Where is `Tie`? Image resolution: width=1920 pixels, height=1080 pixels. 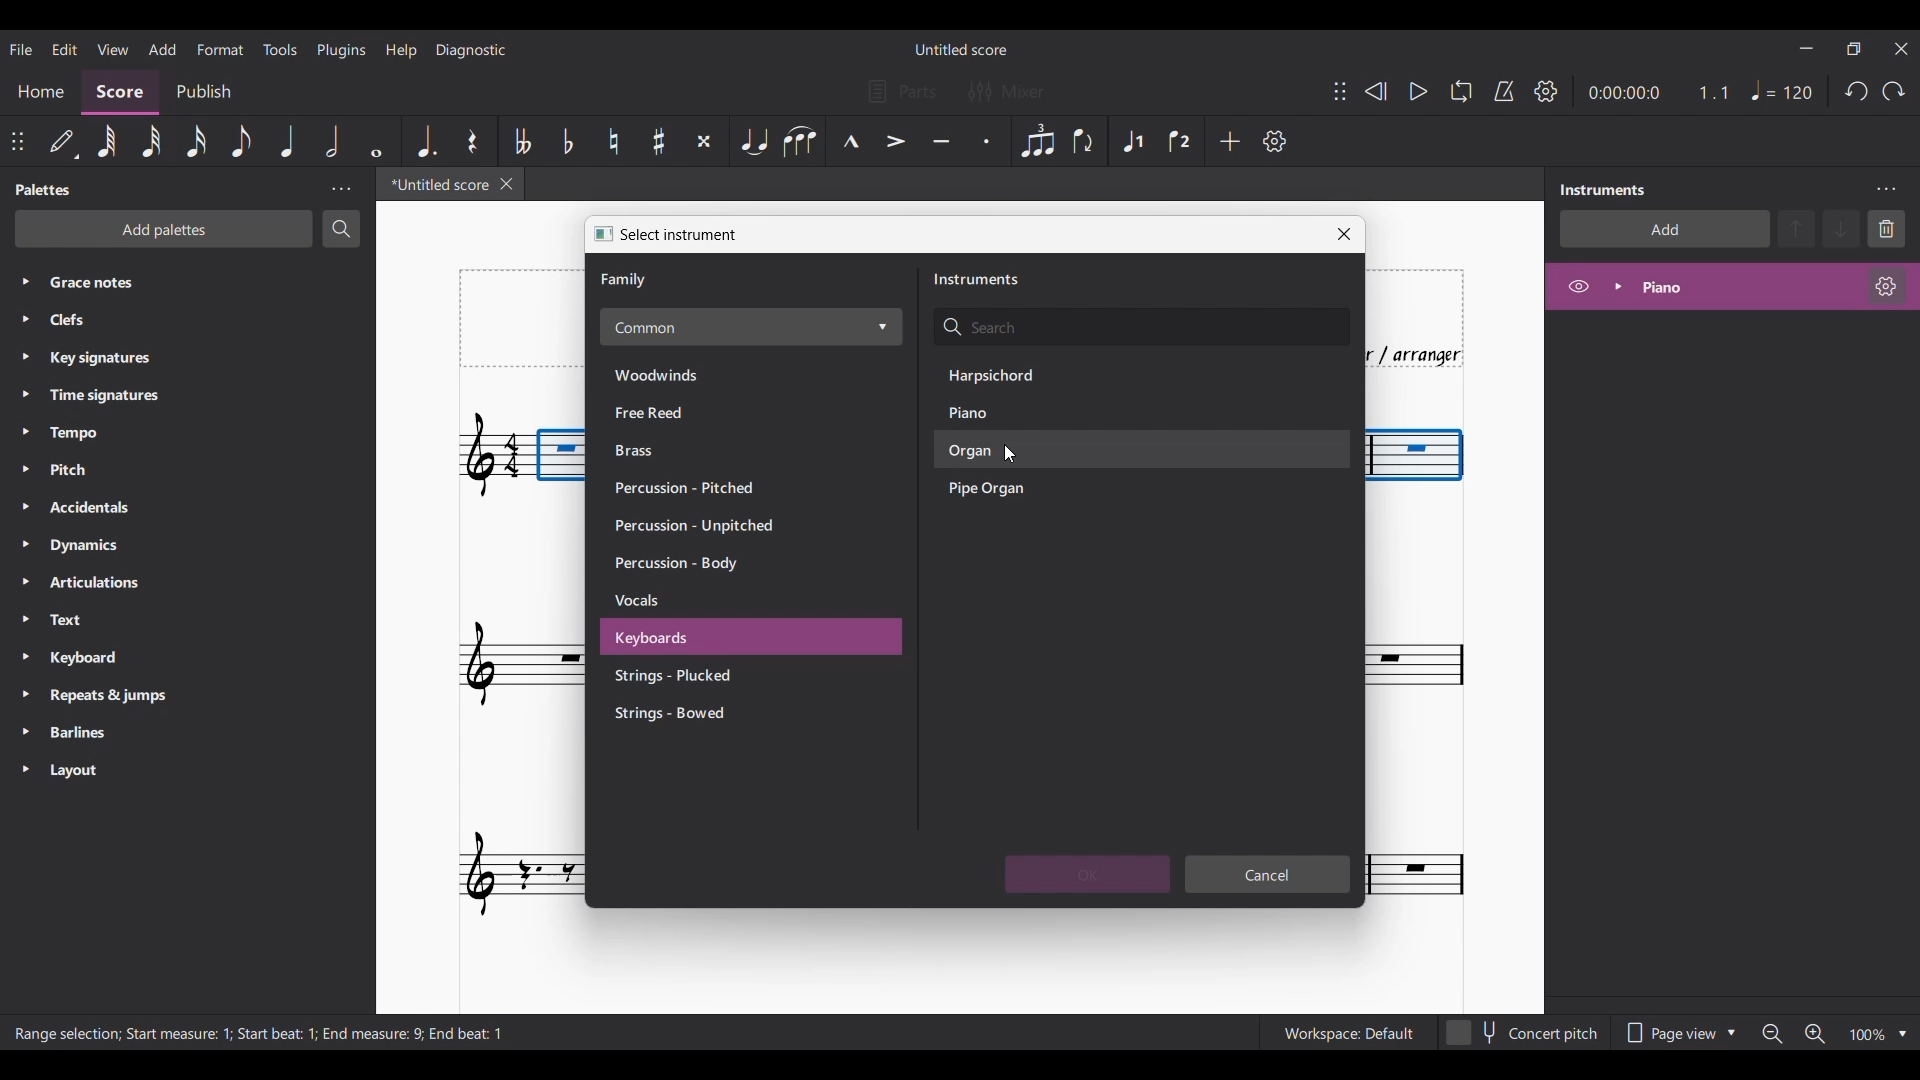 Tie is located at coordinates (753, 140).